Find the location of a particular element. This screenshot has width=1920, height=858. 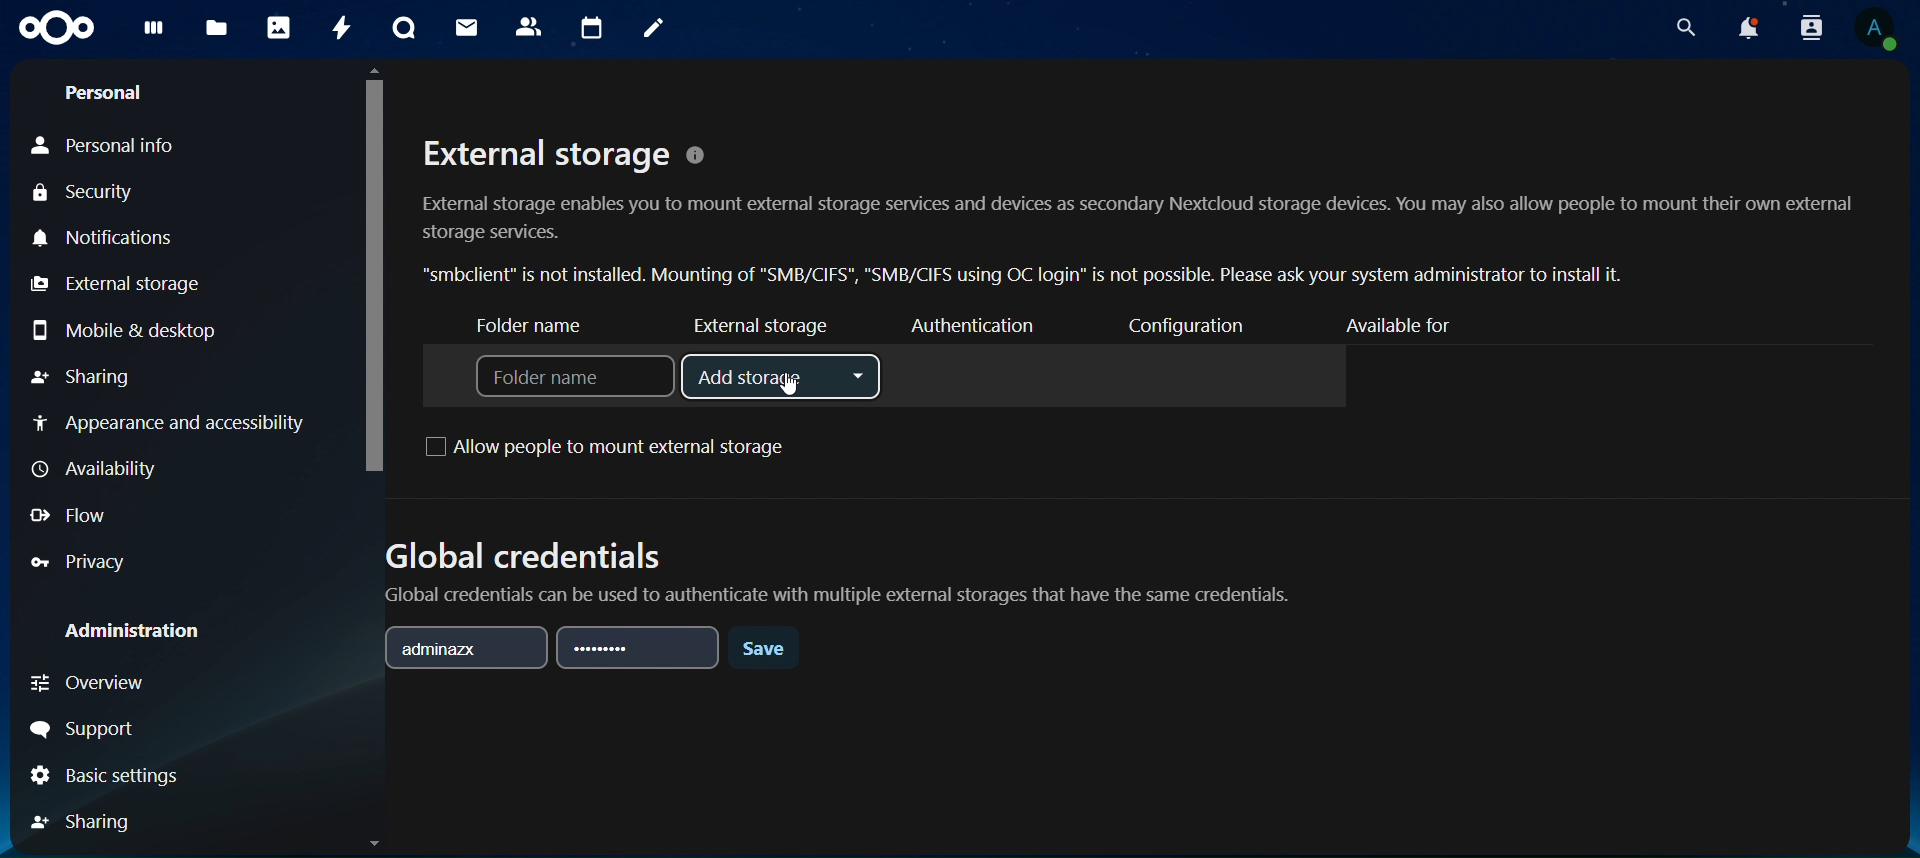

mail is located at coordinates (467, 29).